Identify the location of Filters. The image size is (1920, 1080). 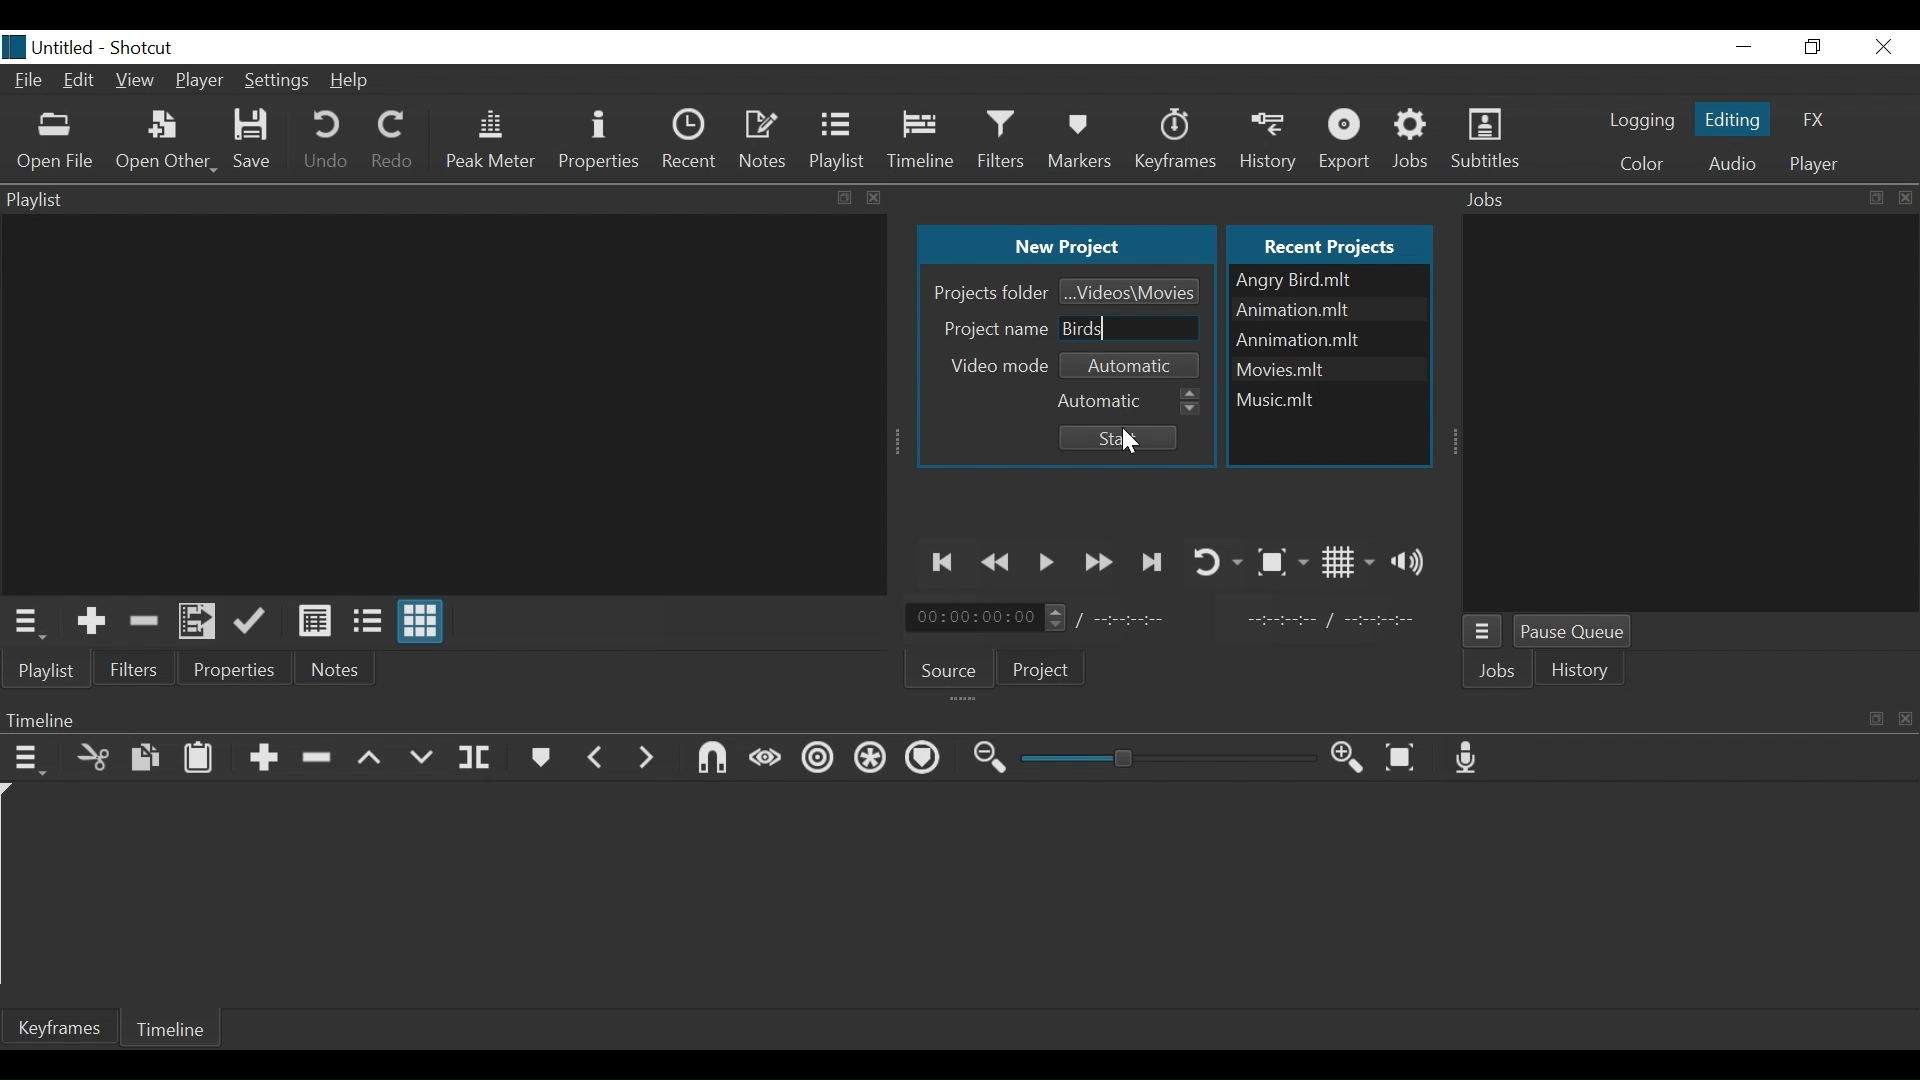
(1005, 139).